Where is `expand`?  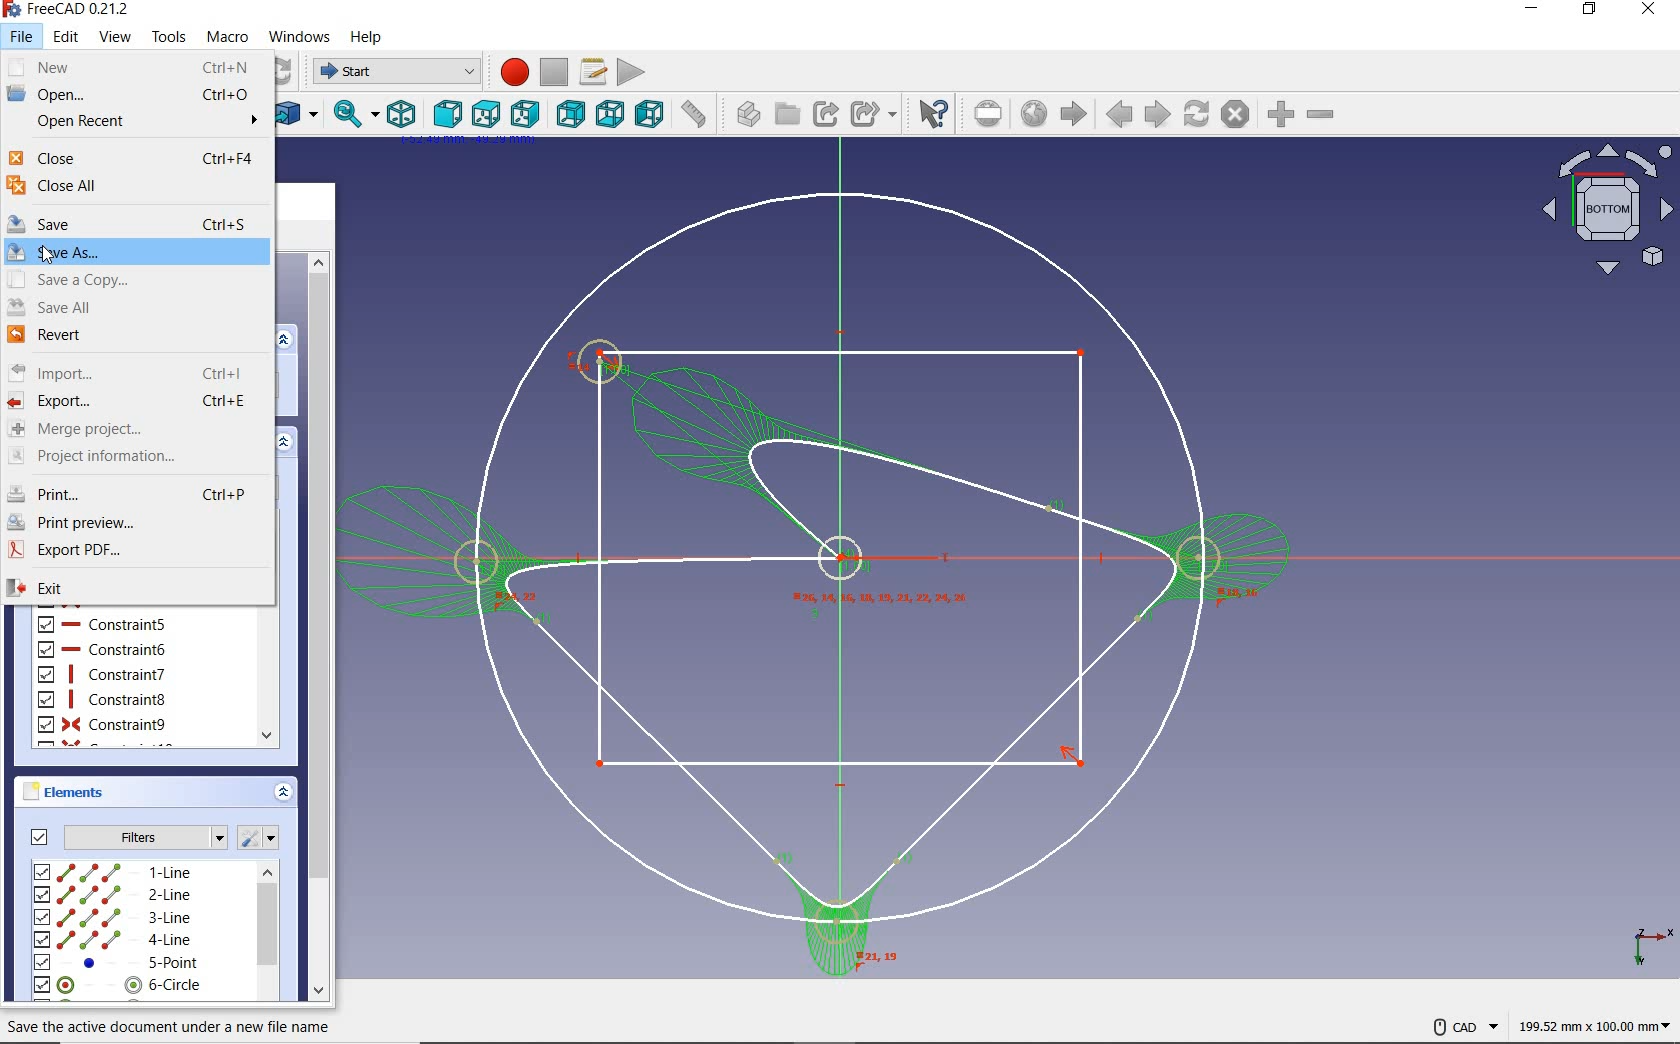 expand is located at coordinates (287, 338).